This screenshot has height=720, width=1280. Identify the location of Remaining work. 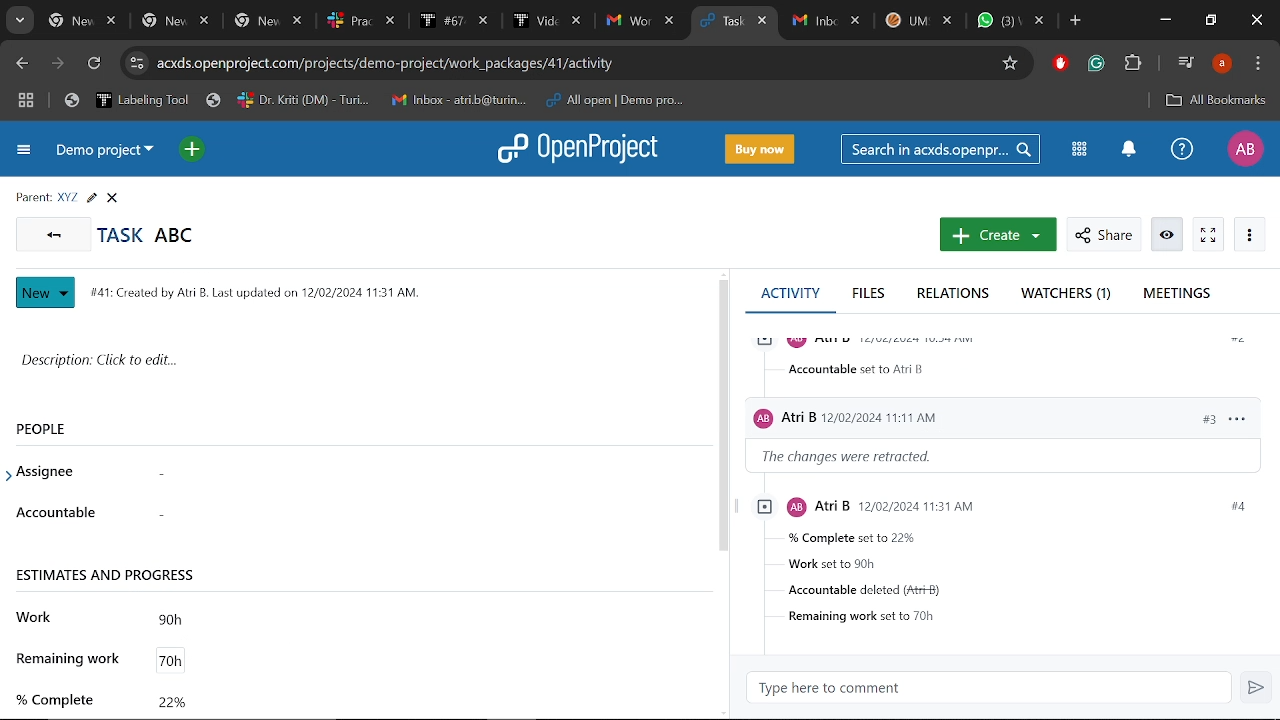
(181, 660).